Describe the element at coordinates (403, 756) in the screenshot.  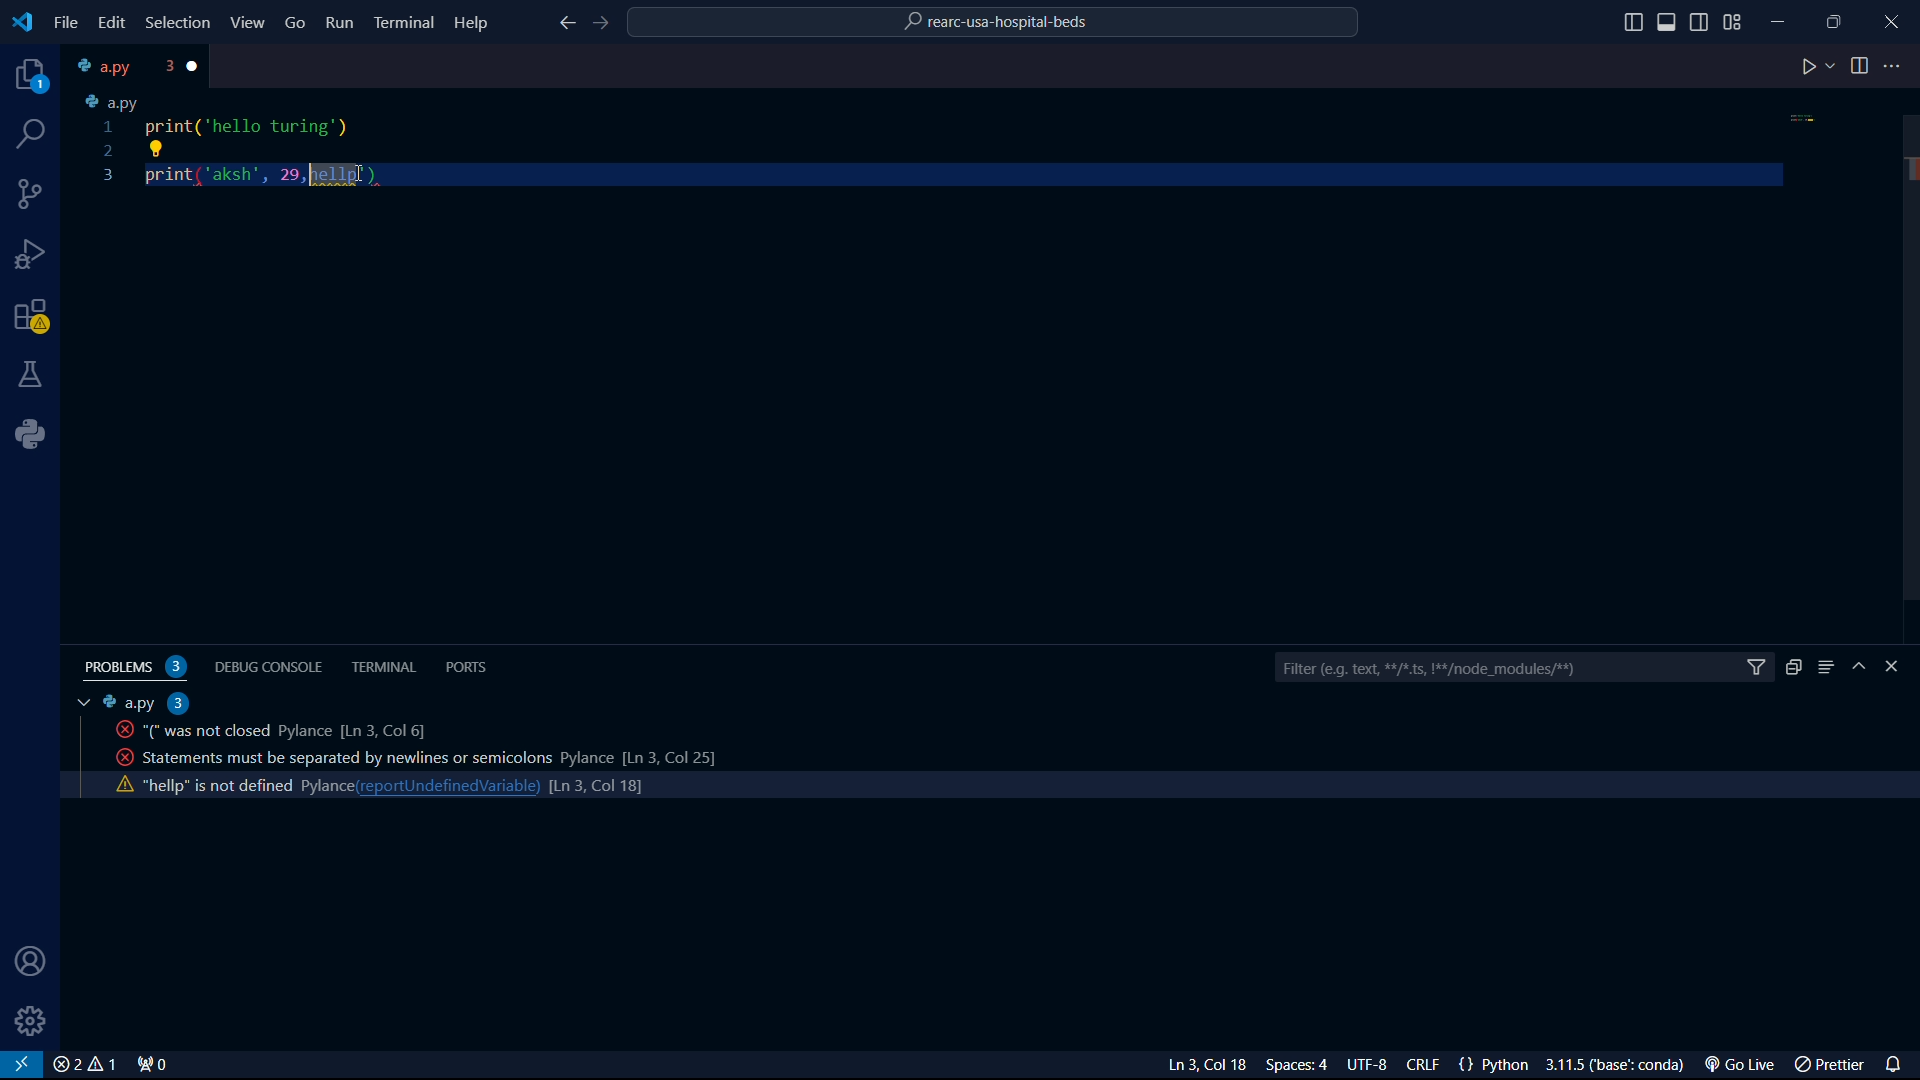
I see `activity code` at that location.